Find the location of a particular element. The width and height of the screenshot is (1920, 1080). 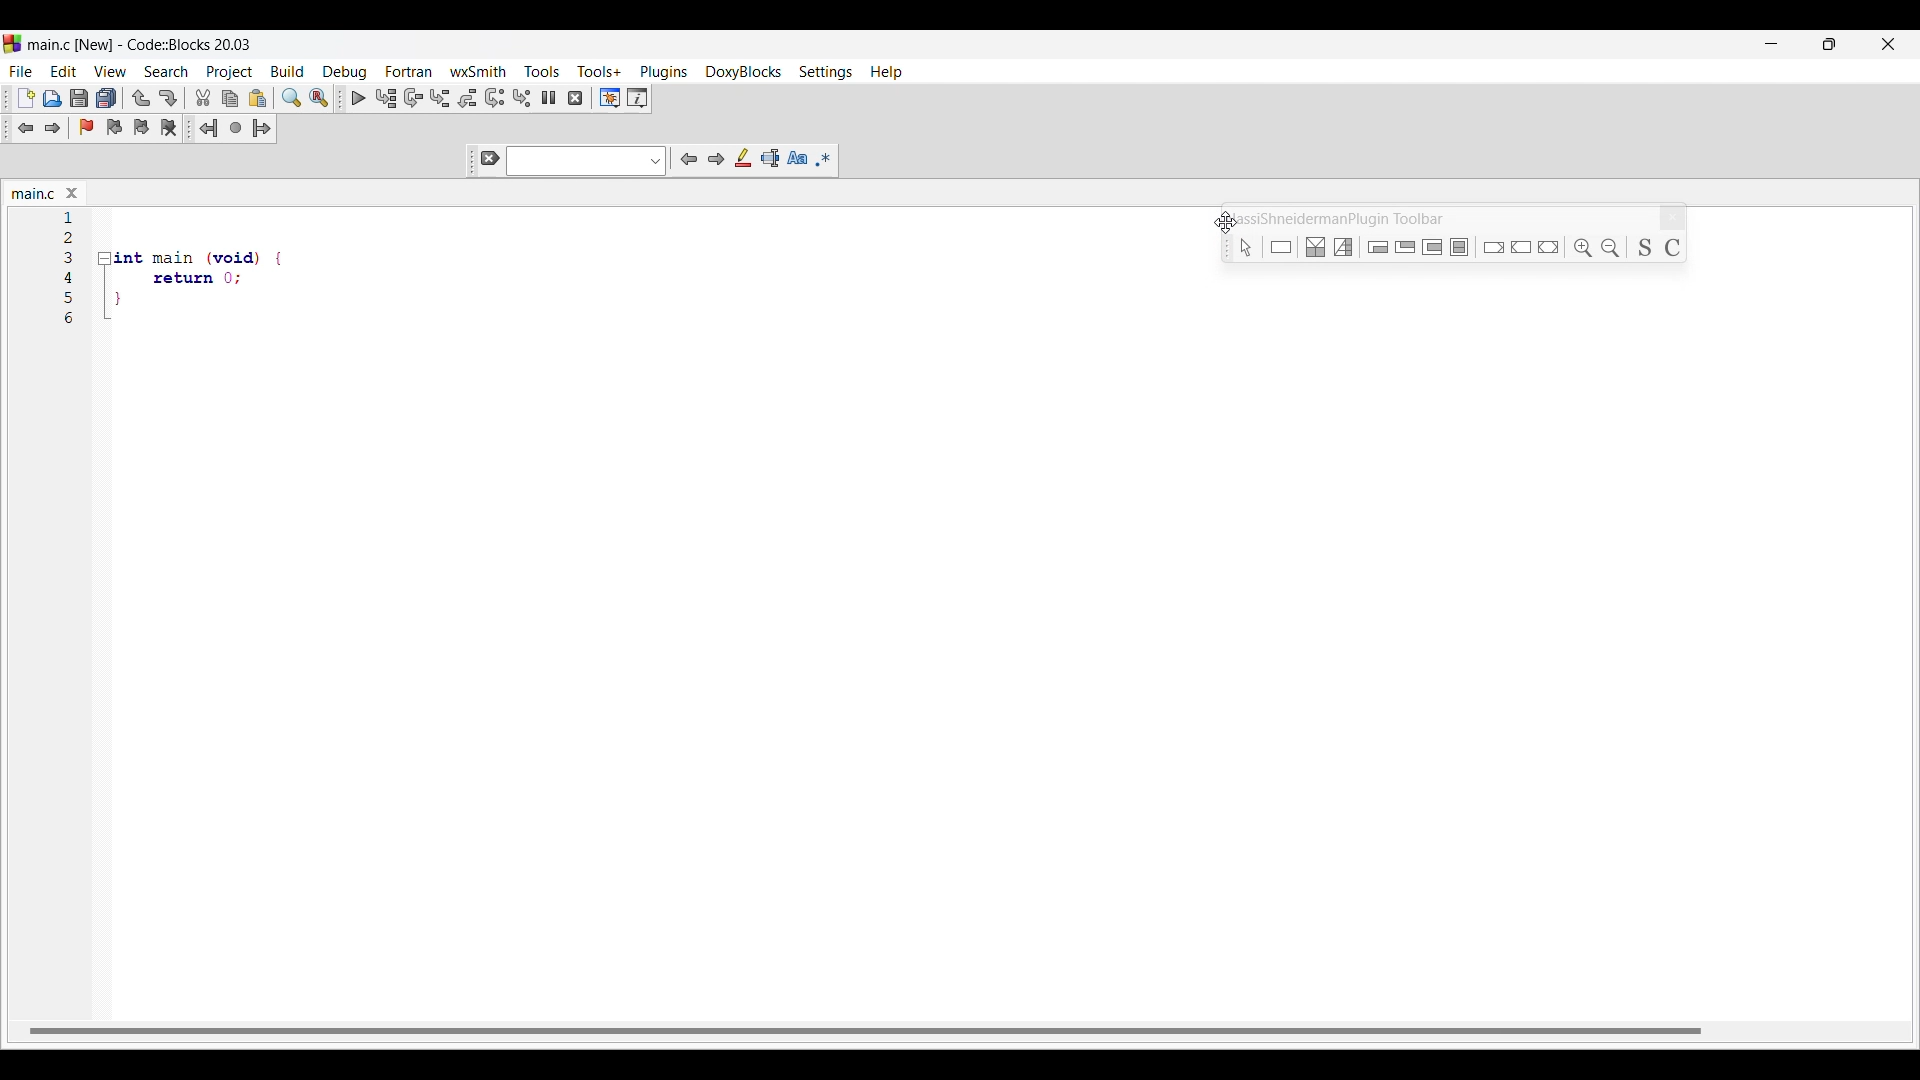

Cut is located at coordinates (203, 97).